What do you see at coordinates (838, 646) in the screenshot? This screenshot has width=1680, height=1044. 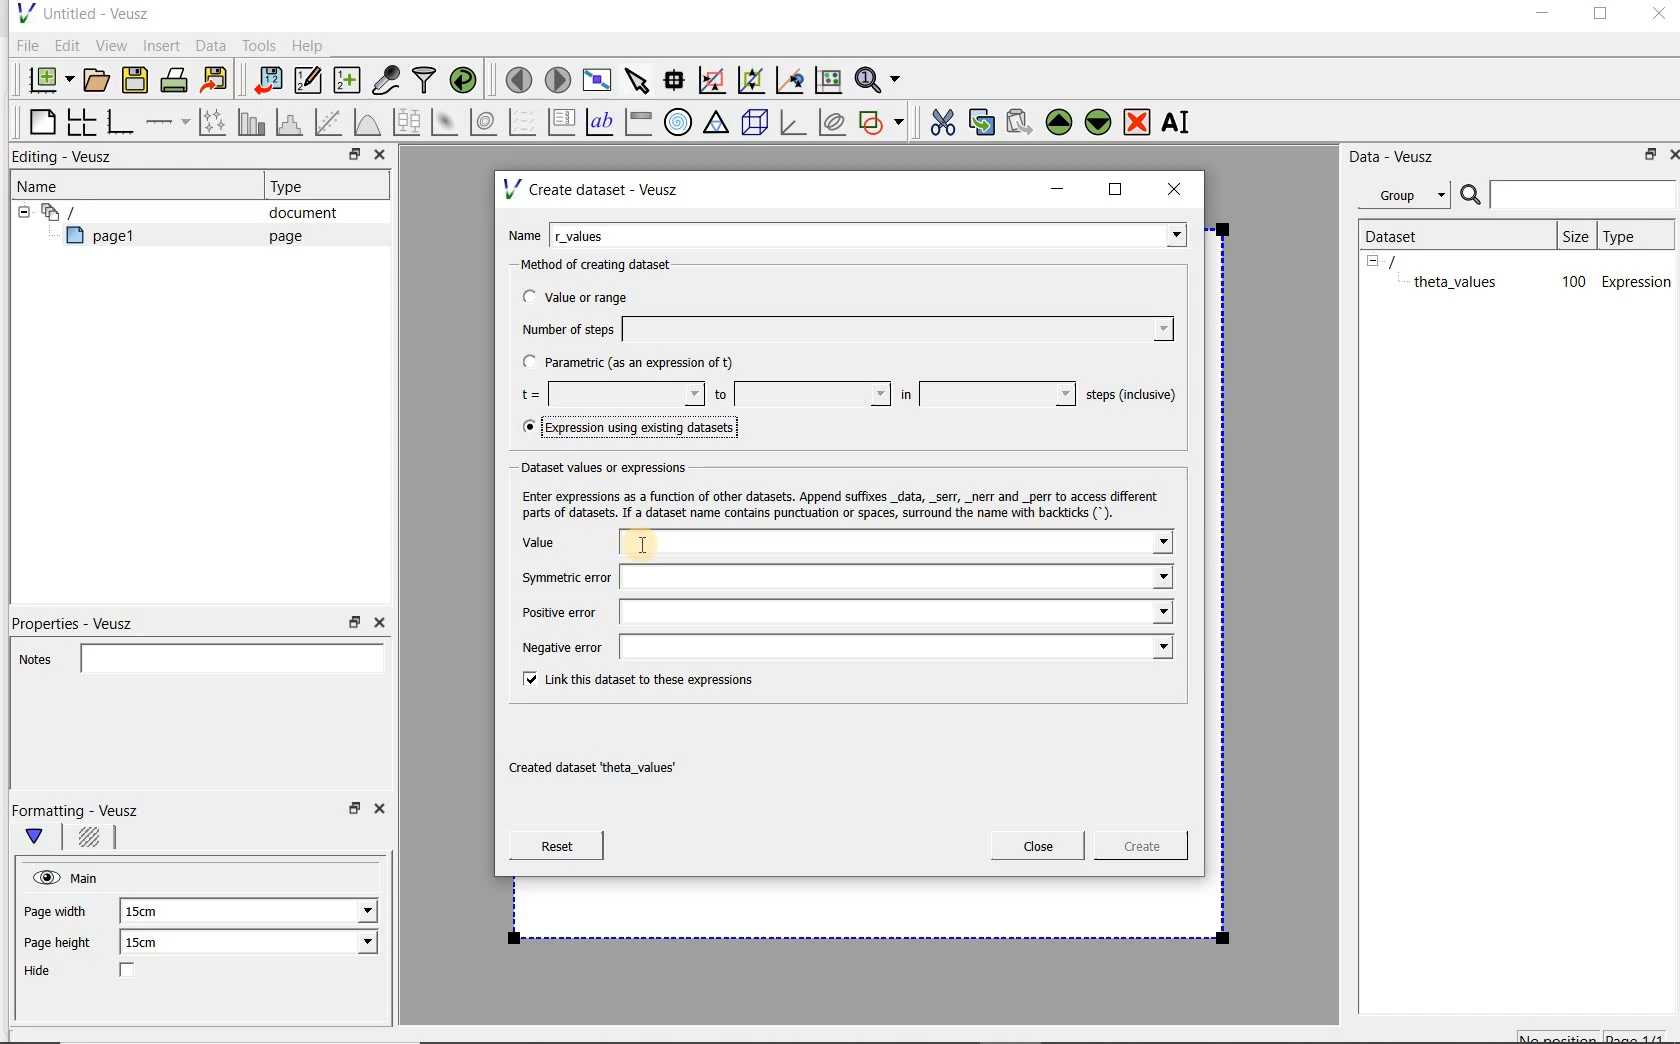 I see `Negative error ` at bounding box center [838, 646].